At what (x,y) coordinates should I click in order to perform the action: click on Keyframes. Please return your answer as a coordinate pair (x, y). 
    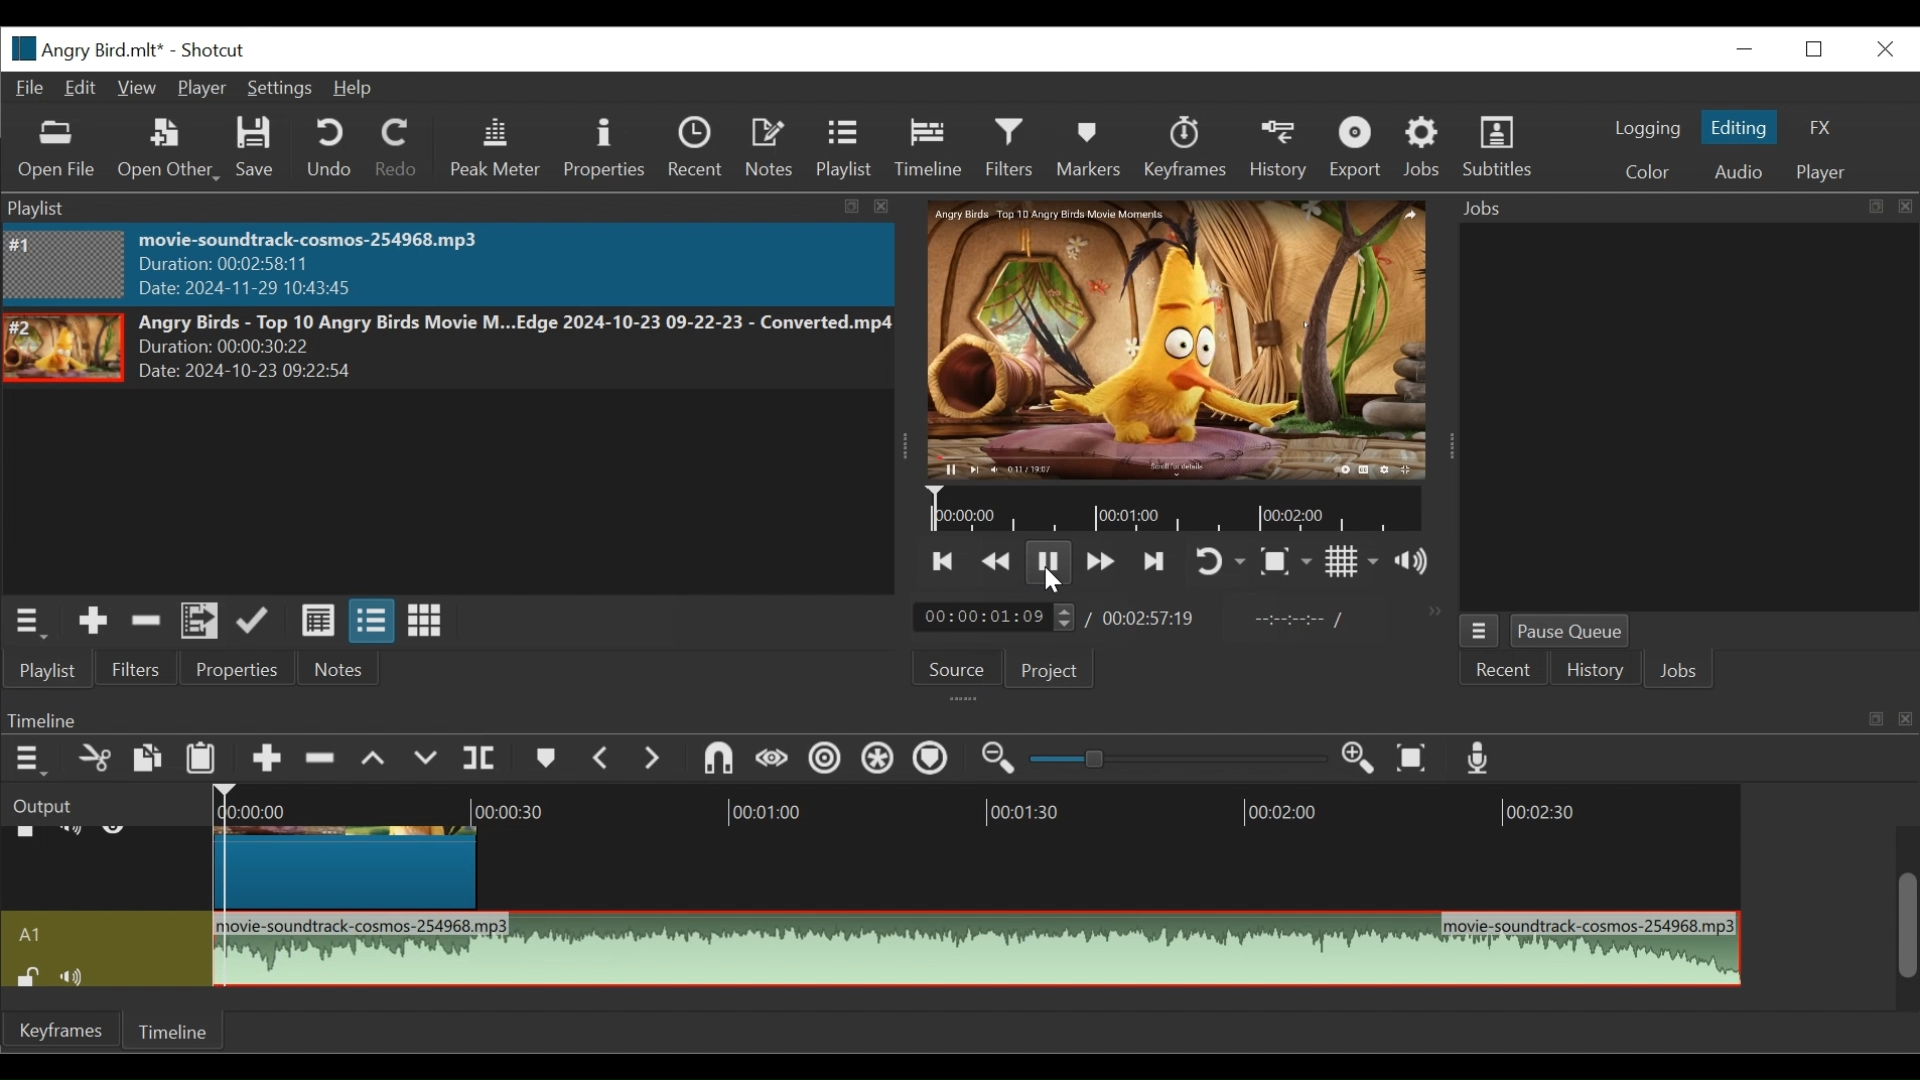
    Looking at the image, I should click on (1183, 147).